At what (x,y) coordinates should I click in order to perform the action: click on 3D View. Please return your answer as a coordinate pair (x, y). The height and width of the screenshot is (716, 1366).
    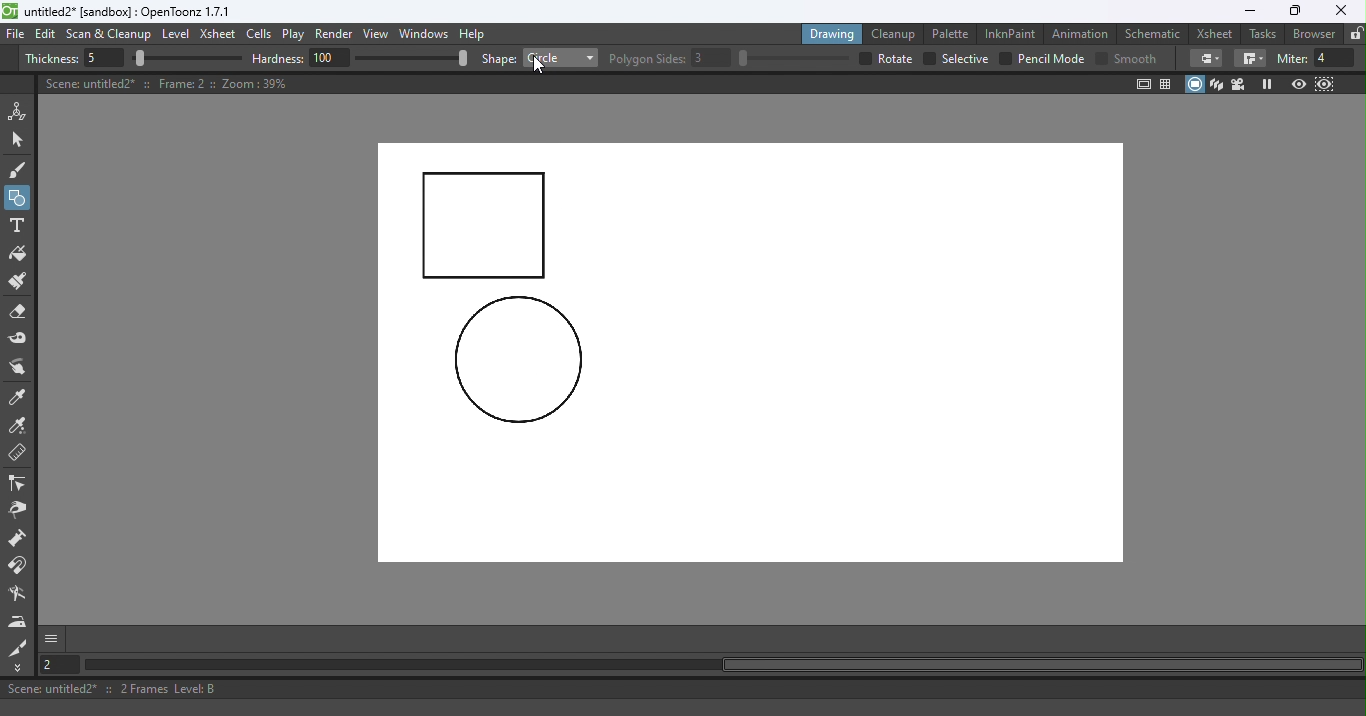
    Looking at the image, I should click on (1218, 84).